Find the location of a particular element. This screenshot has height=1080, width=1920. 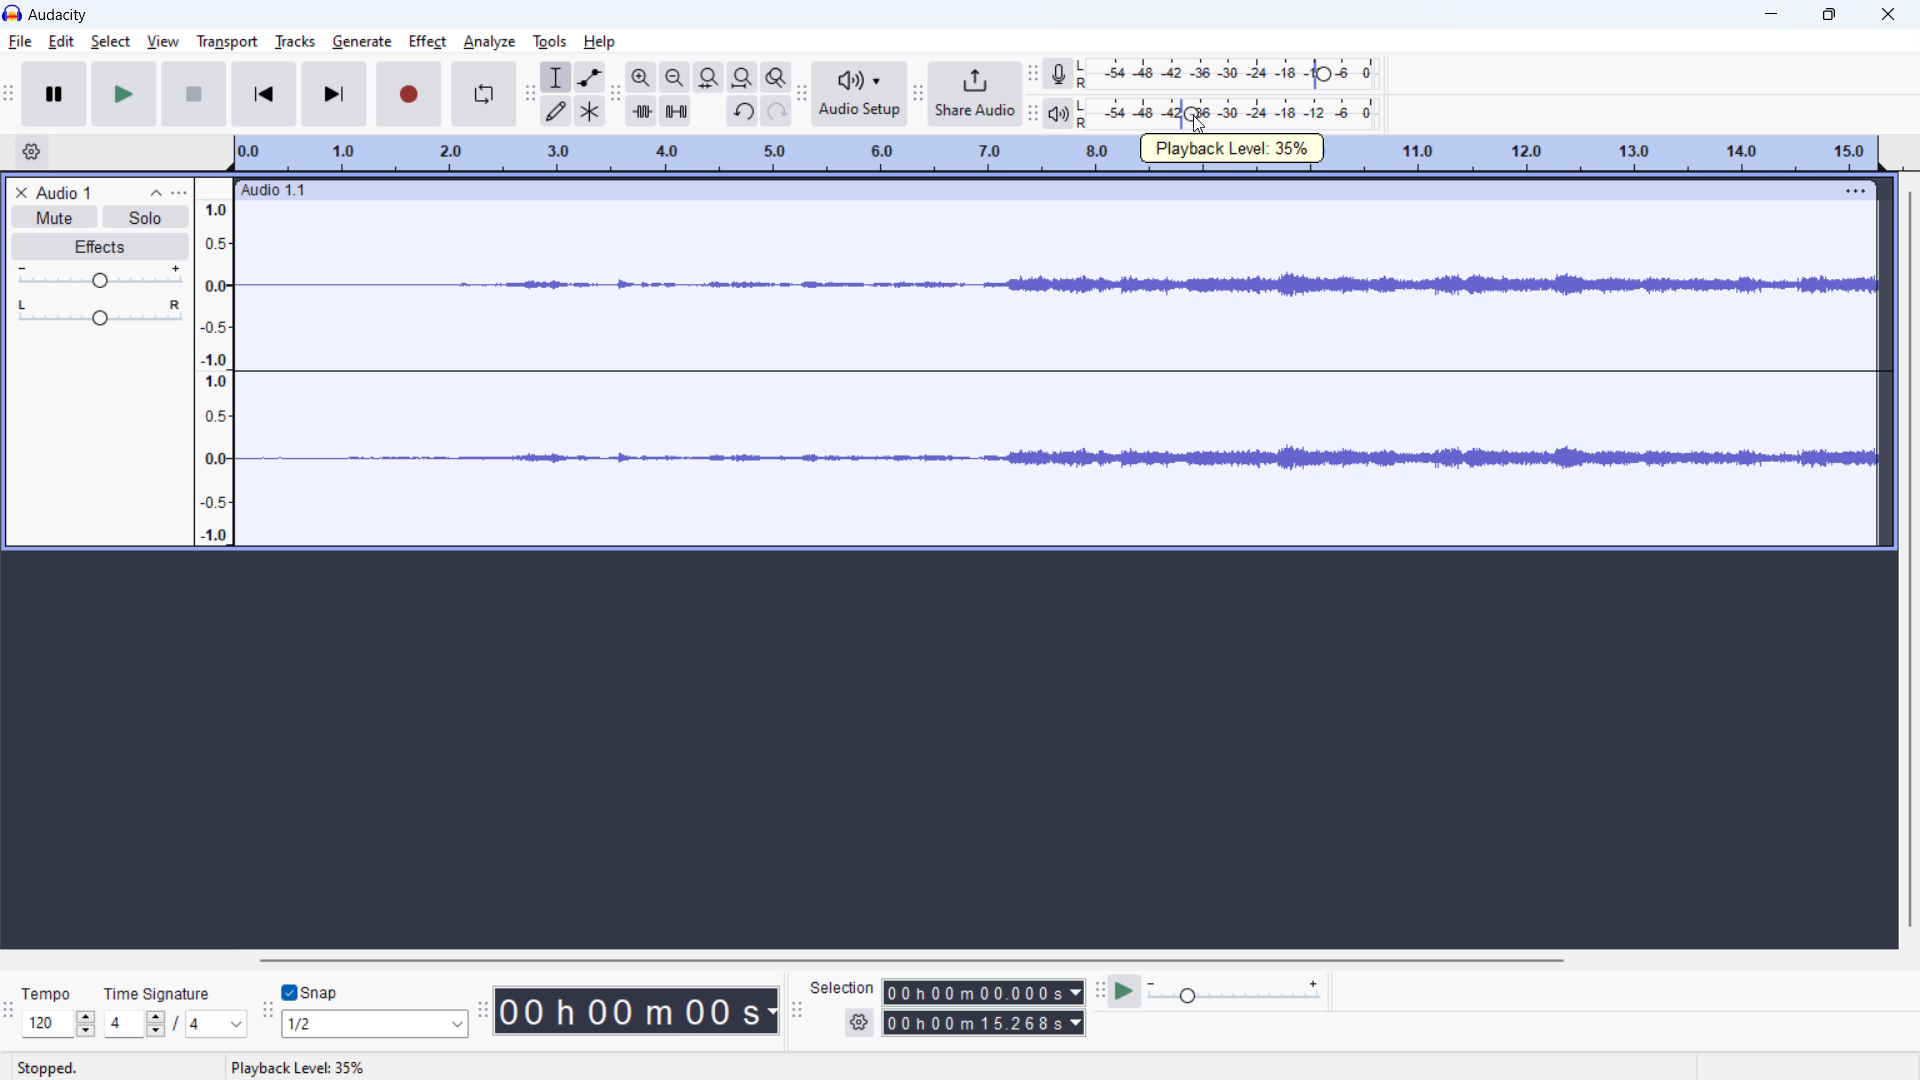

solo is located at coordinates (146, 217).